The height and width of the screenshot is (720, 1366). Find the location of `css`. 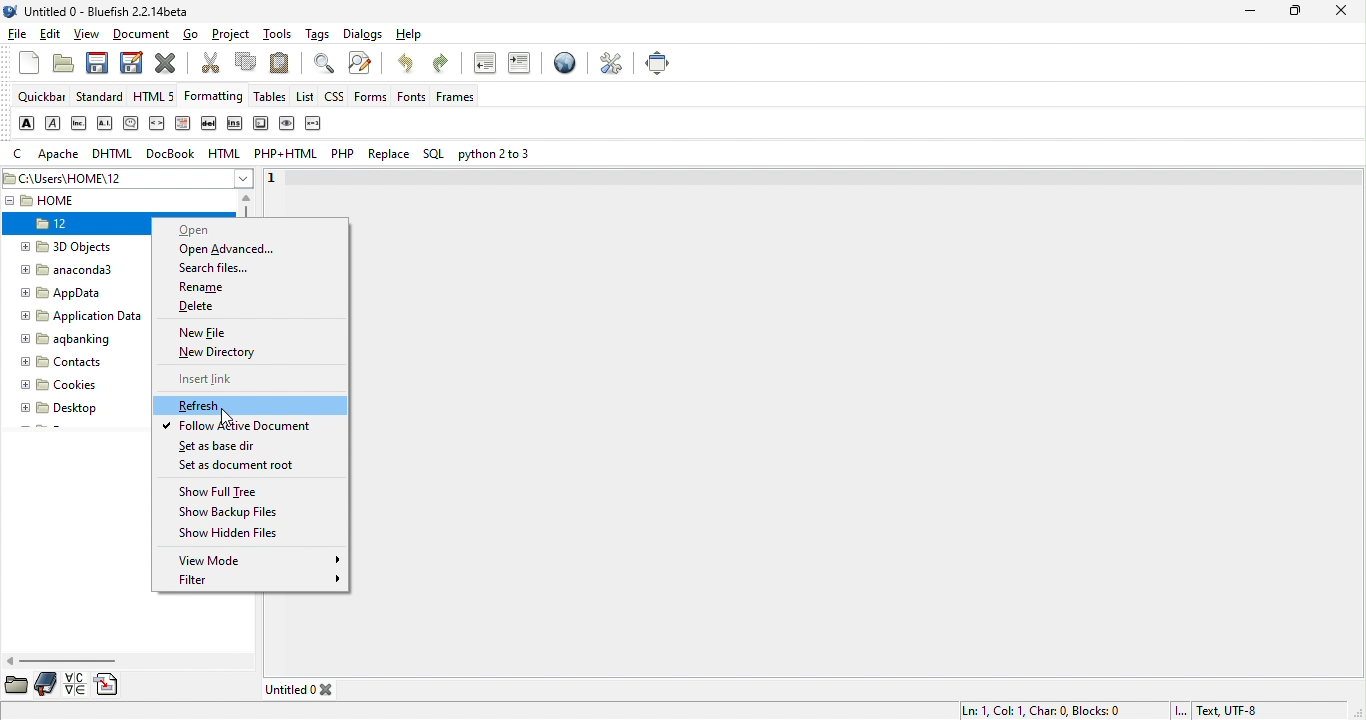

css is located at coordinates (336, 97).